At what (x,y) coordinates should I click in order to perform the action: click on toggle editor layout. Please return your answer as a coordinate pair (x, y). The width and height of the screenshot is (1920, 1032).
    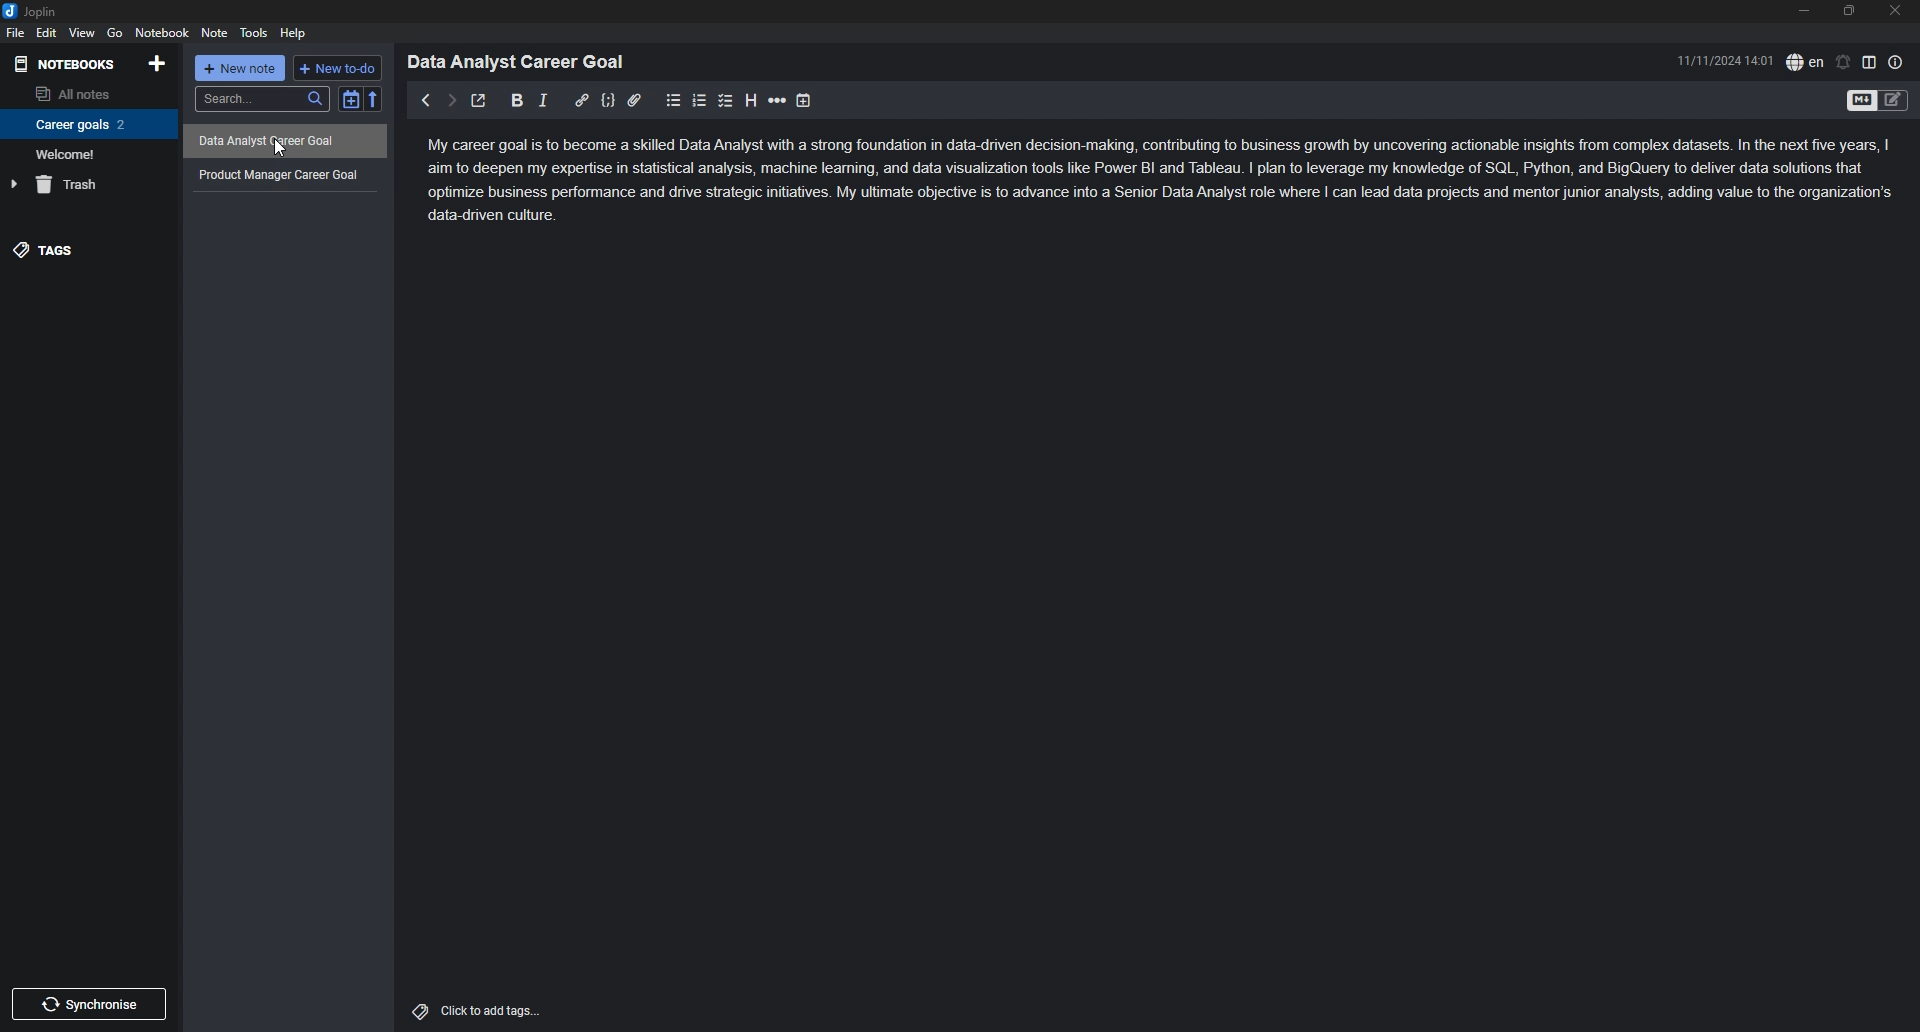
    Looking at the image, I should click on (1869, 61).